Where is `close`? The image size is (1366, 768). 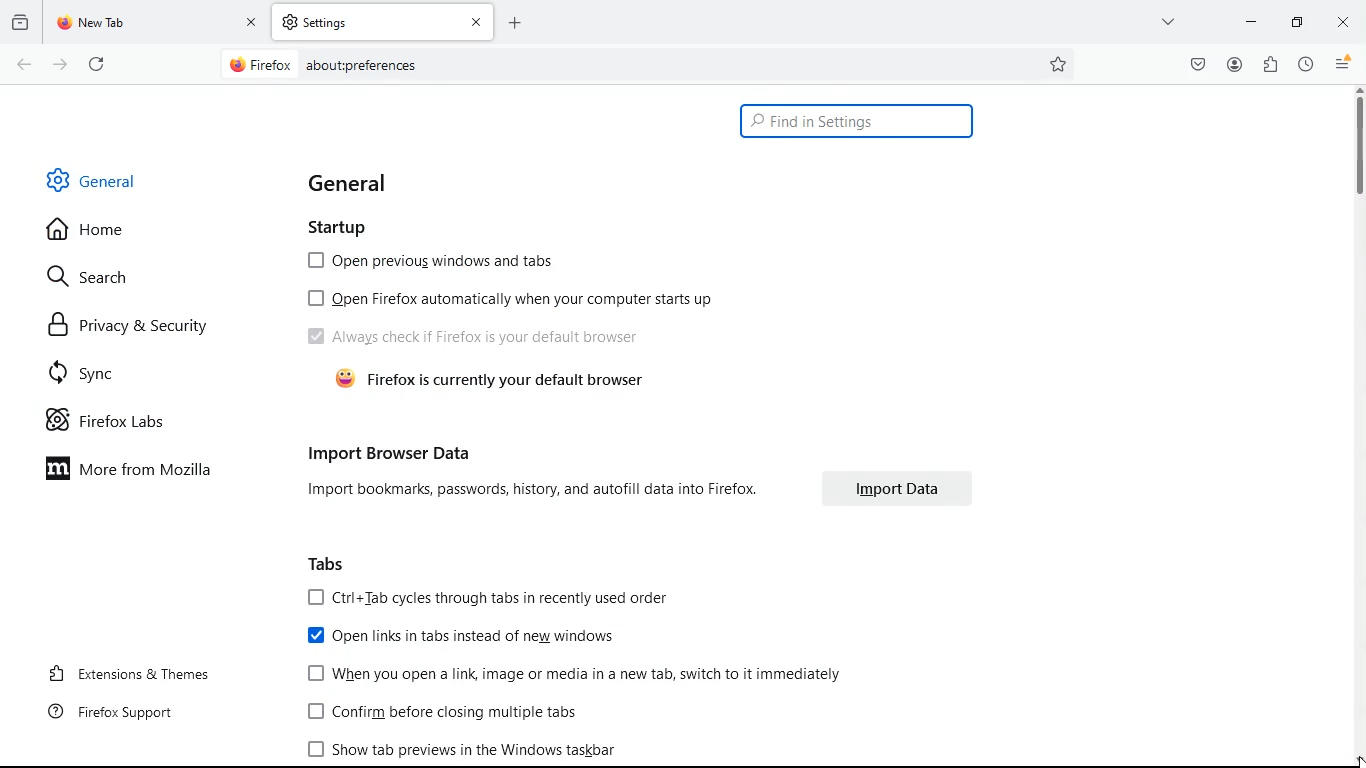 close is located at coordinates (1343, 21).